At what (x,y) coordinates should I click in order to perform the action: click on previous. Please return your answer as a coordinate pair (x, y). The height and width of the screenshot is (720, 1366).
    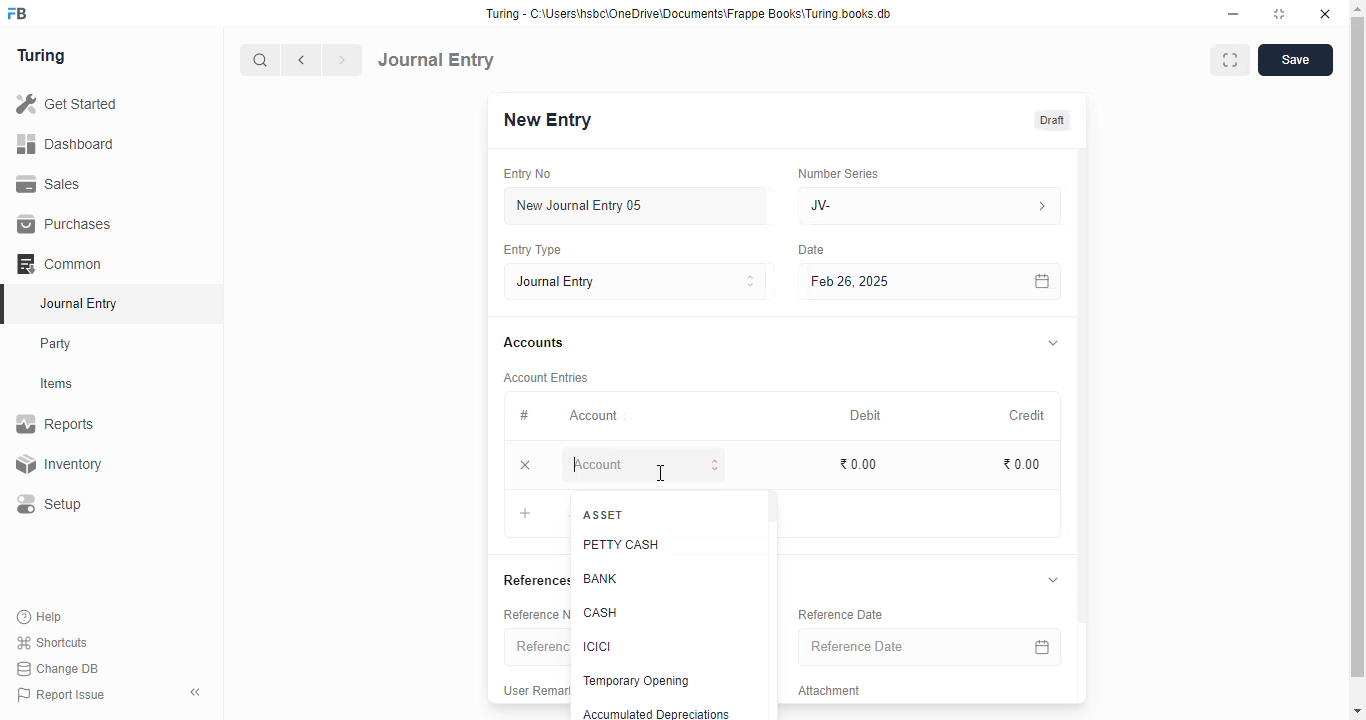
    Looking at the image, I should click on (303, 60).